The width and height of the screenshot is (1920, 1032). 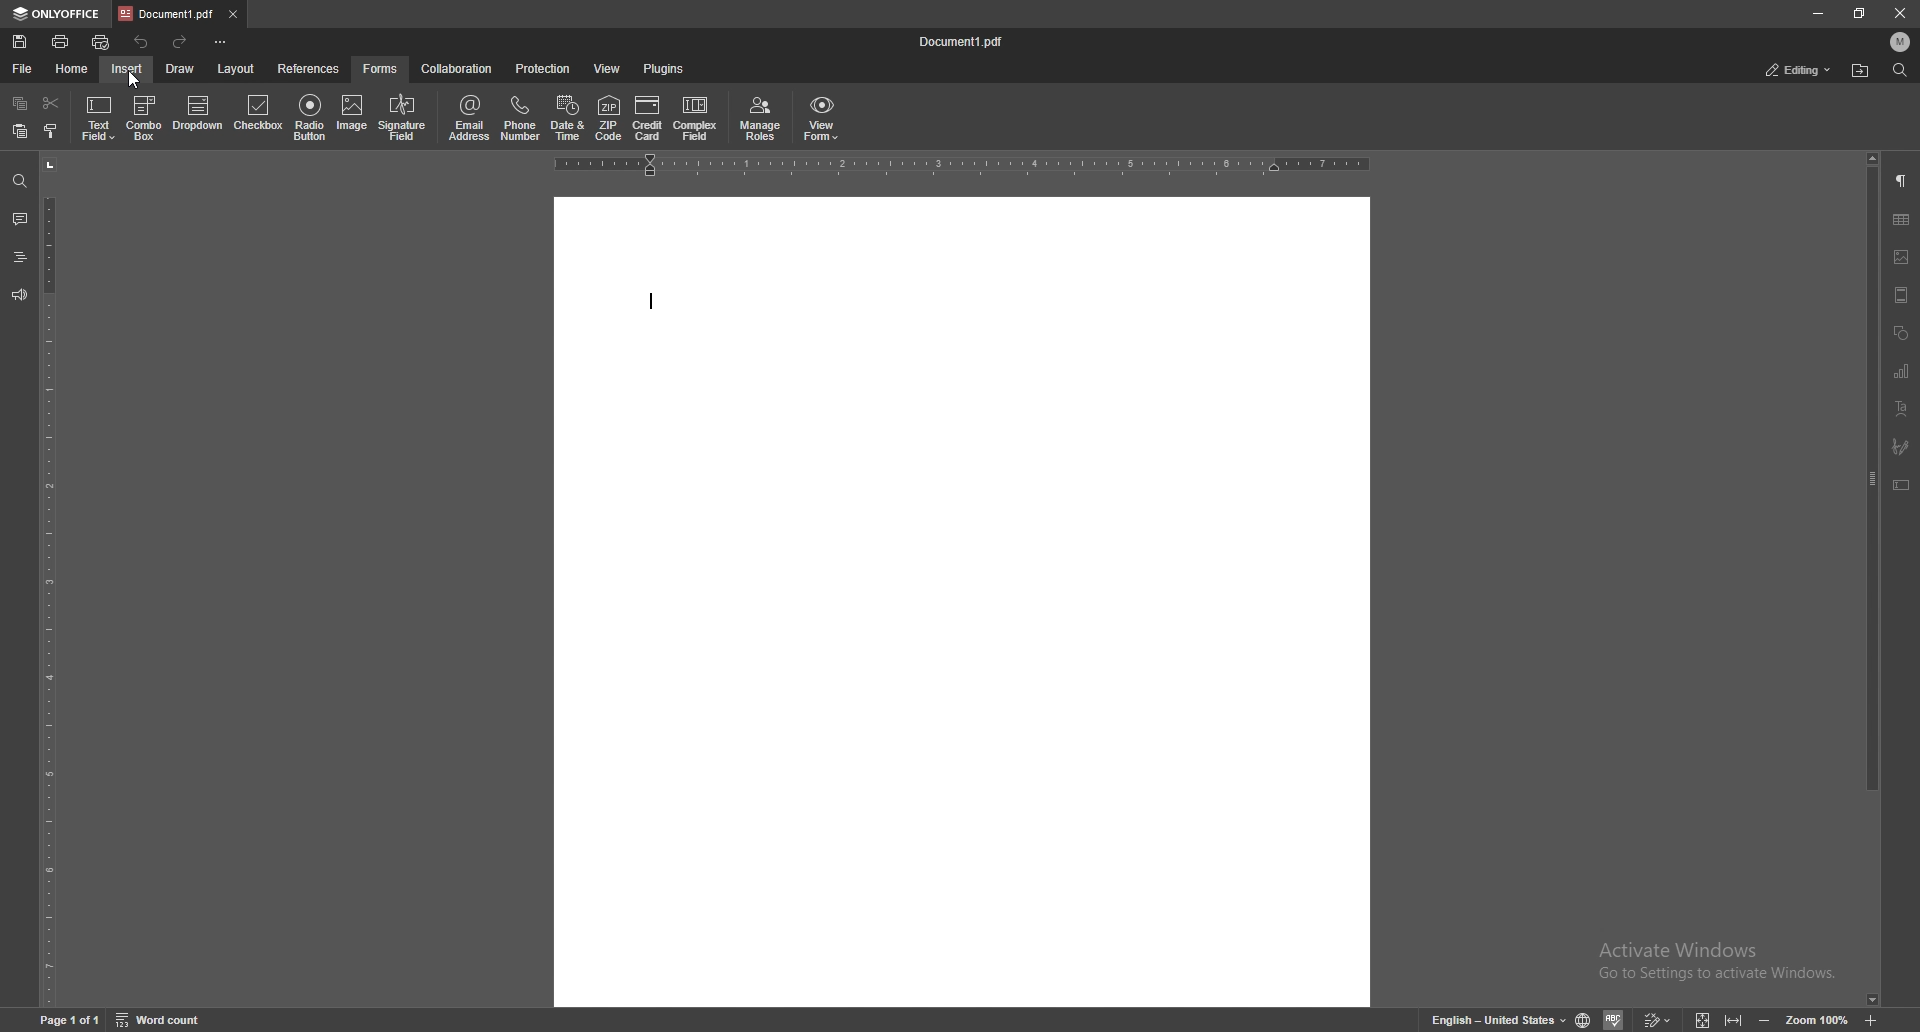 What do you see at coordinates (1902, 485) in the screenshot?
I see `text box` at bounding box center [1902, 485].